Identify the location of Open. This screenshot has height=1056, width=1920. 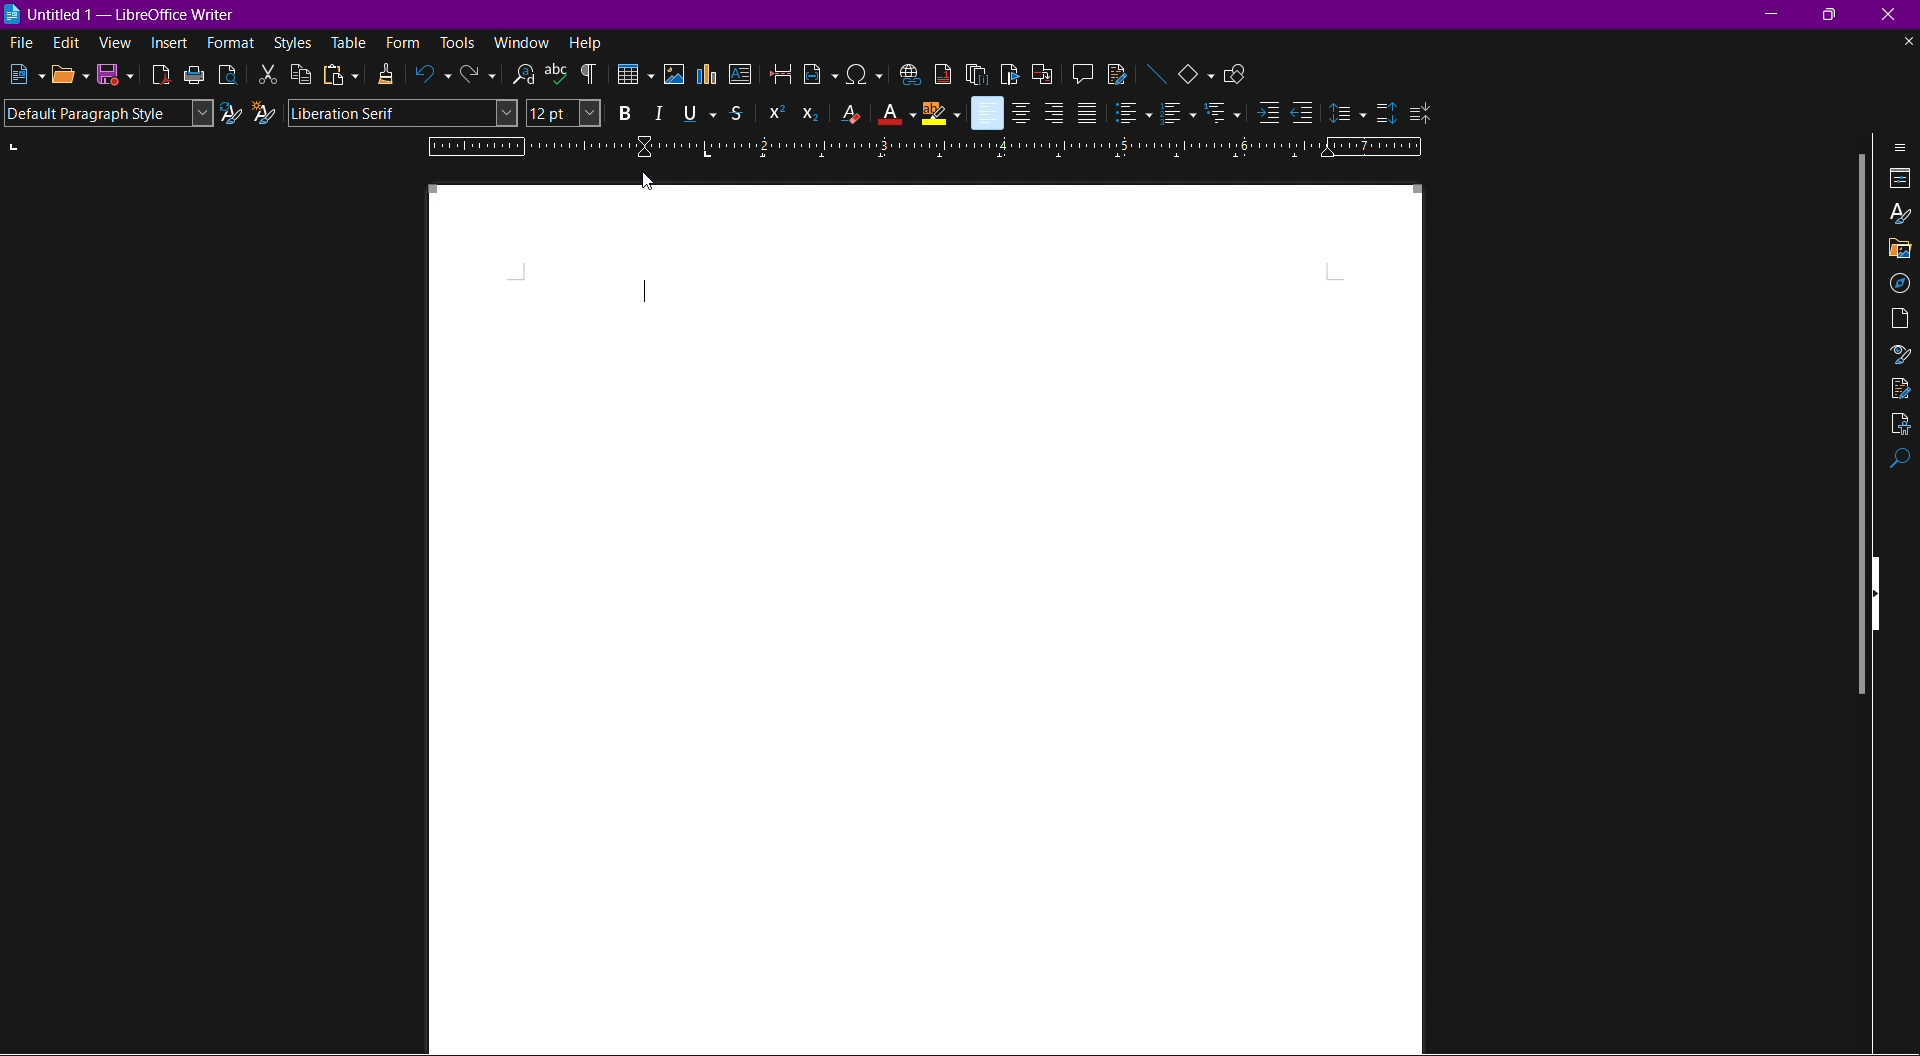
(70, 75).